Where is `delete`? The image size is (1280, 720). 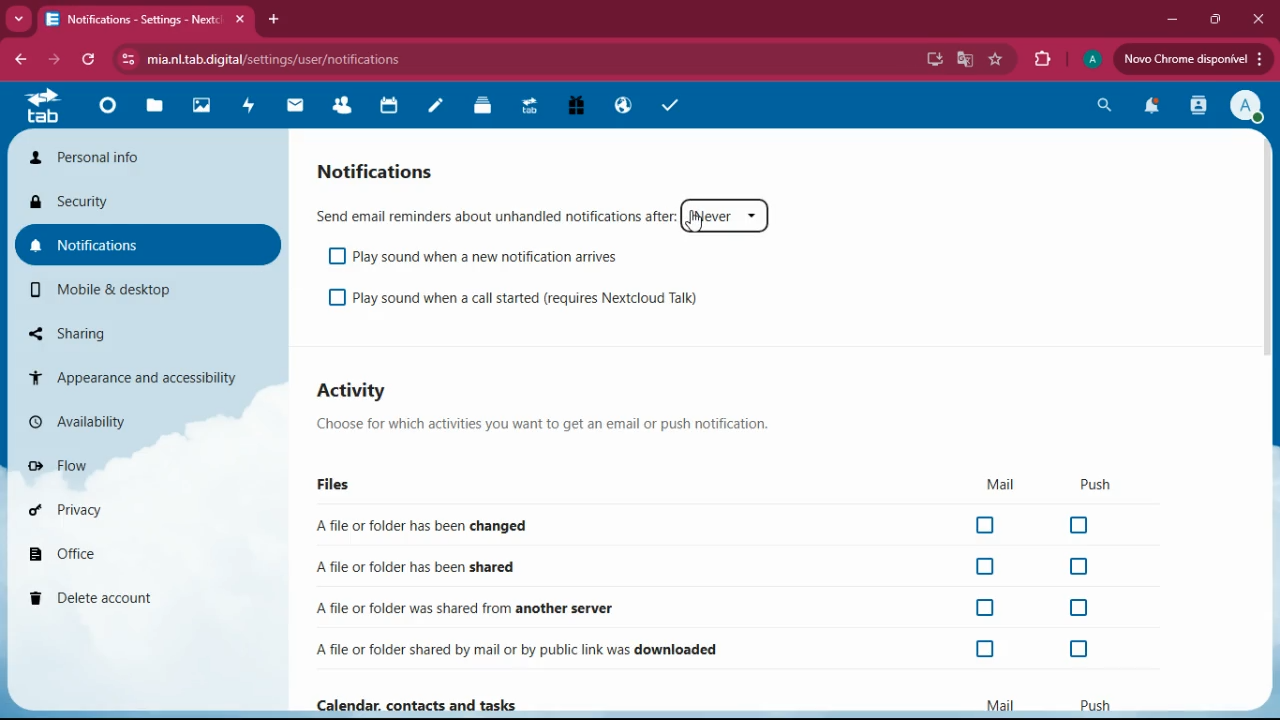 delete is located at coordinates (132, 599).